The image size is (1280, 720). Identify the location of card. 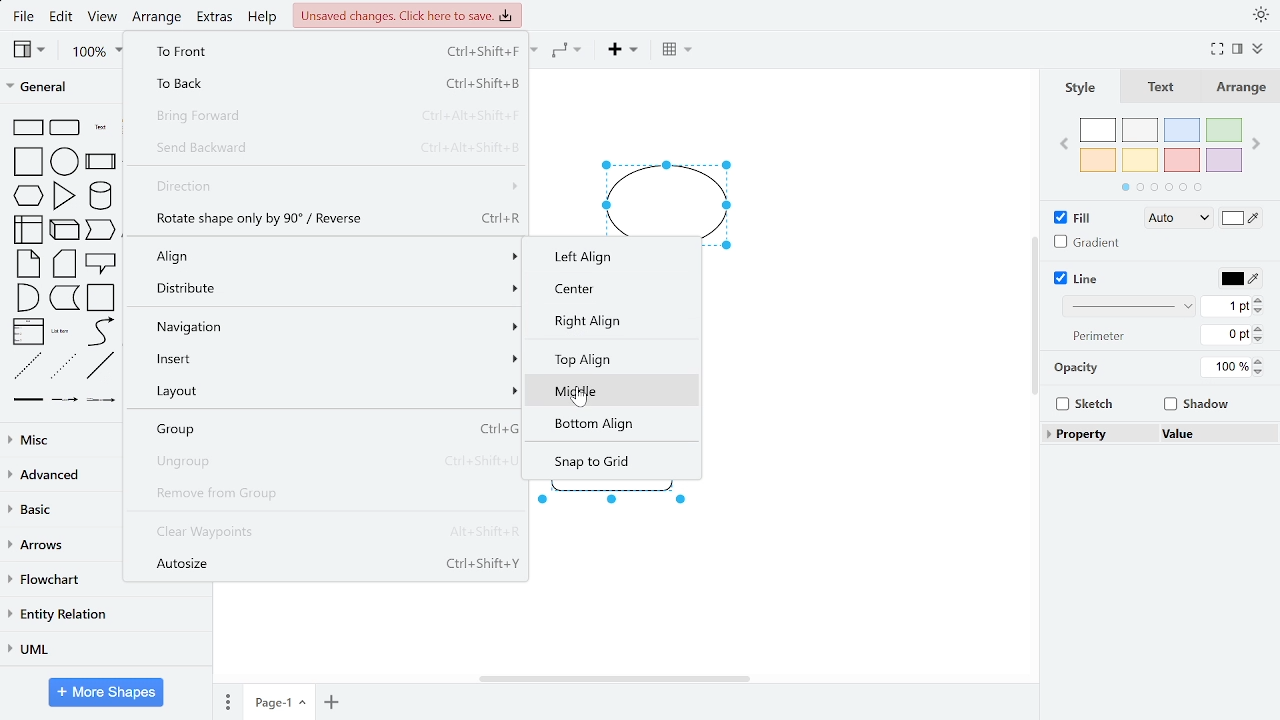
(65, 264).